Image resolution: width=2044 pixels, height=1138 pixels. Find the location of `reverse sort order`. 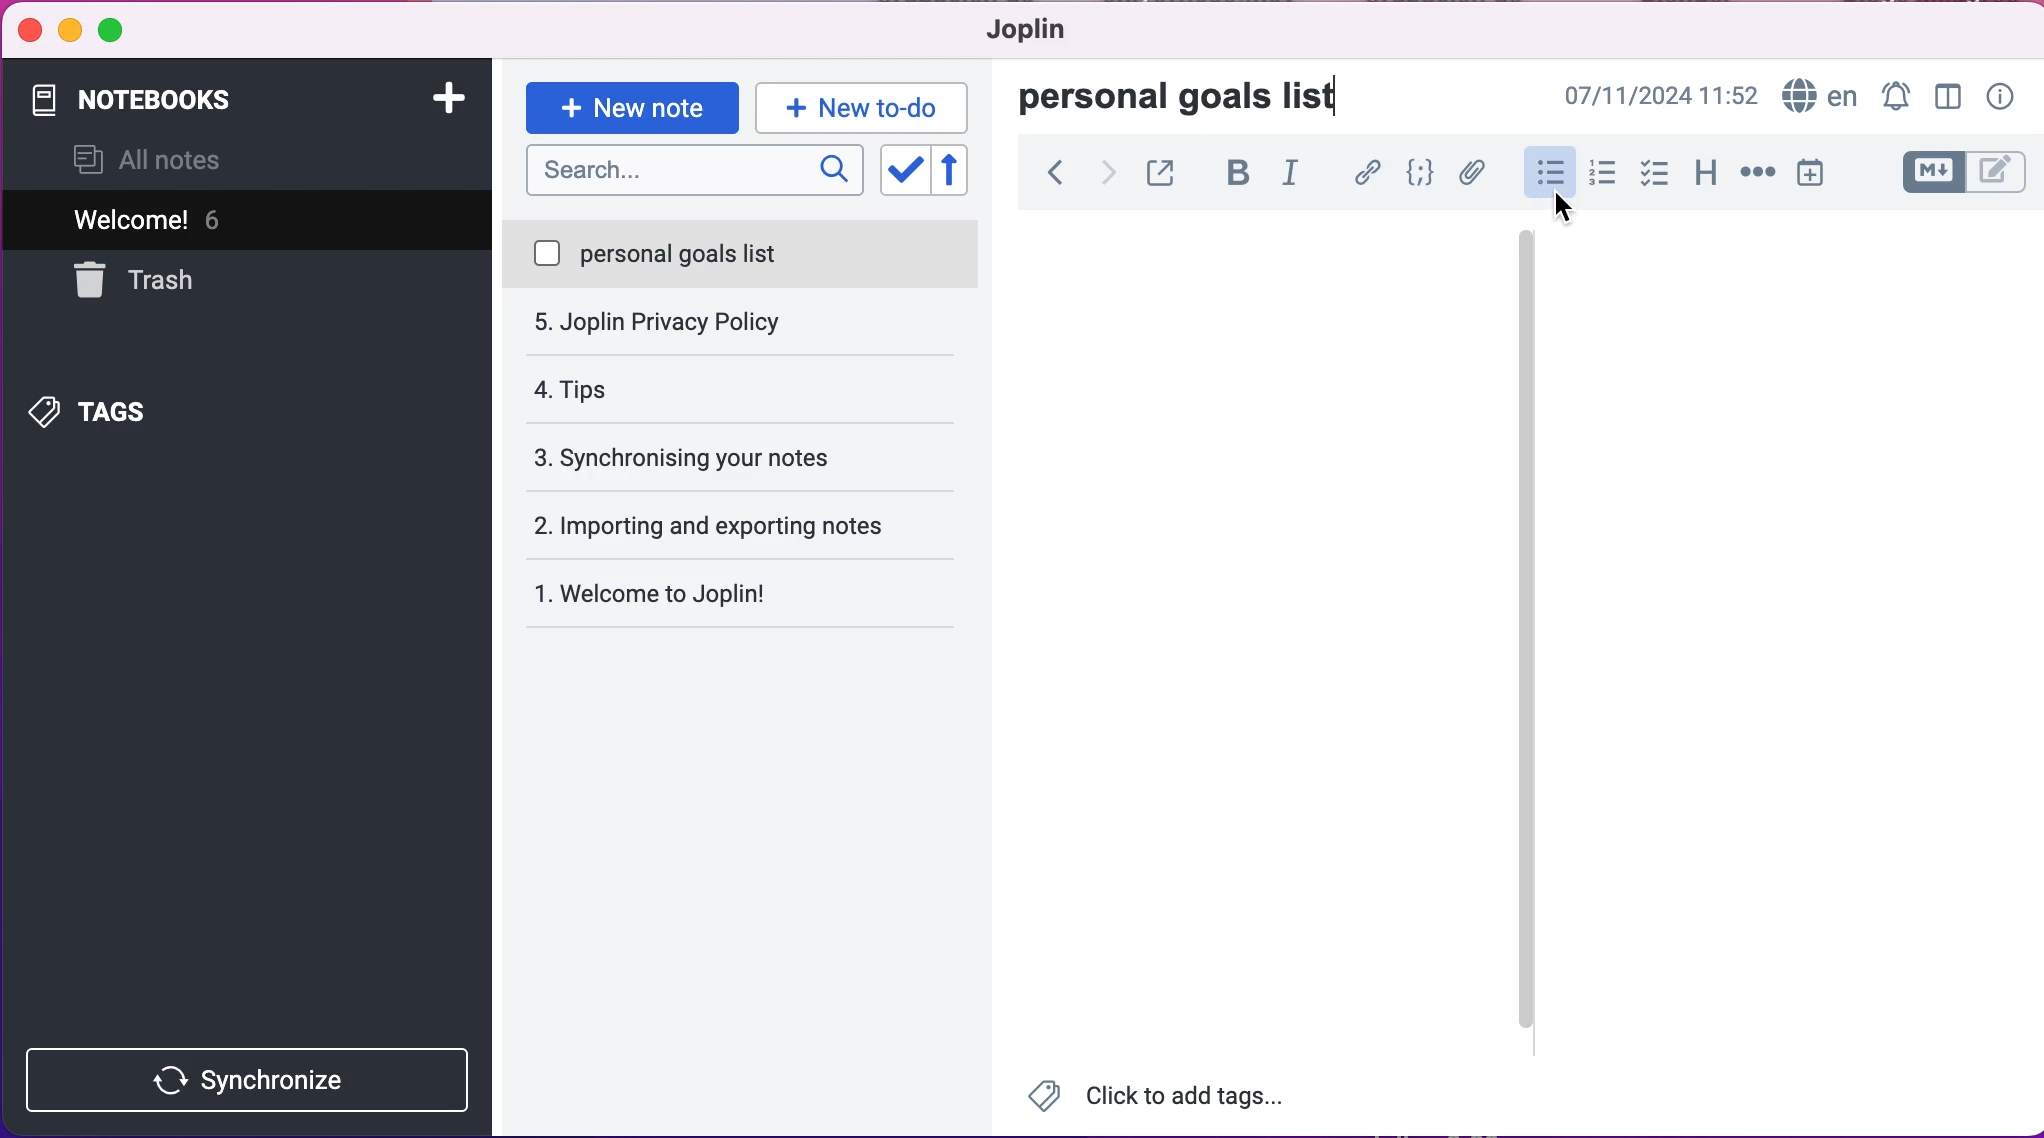

reverse sort order is located at coordinates (962, 171).